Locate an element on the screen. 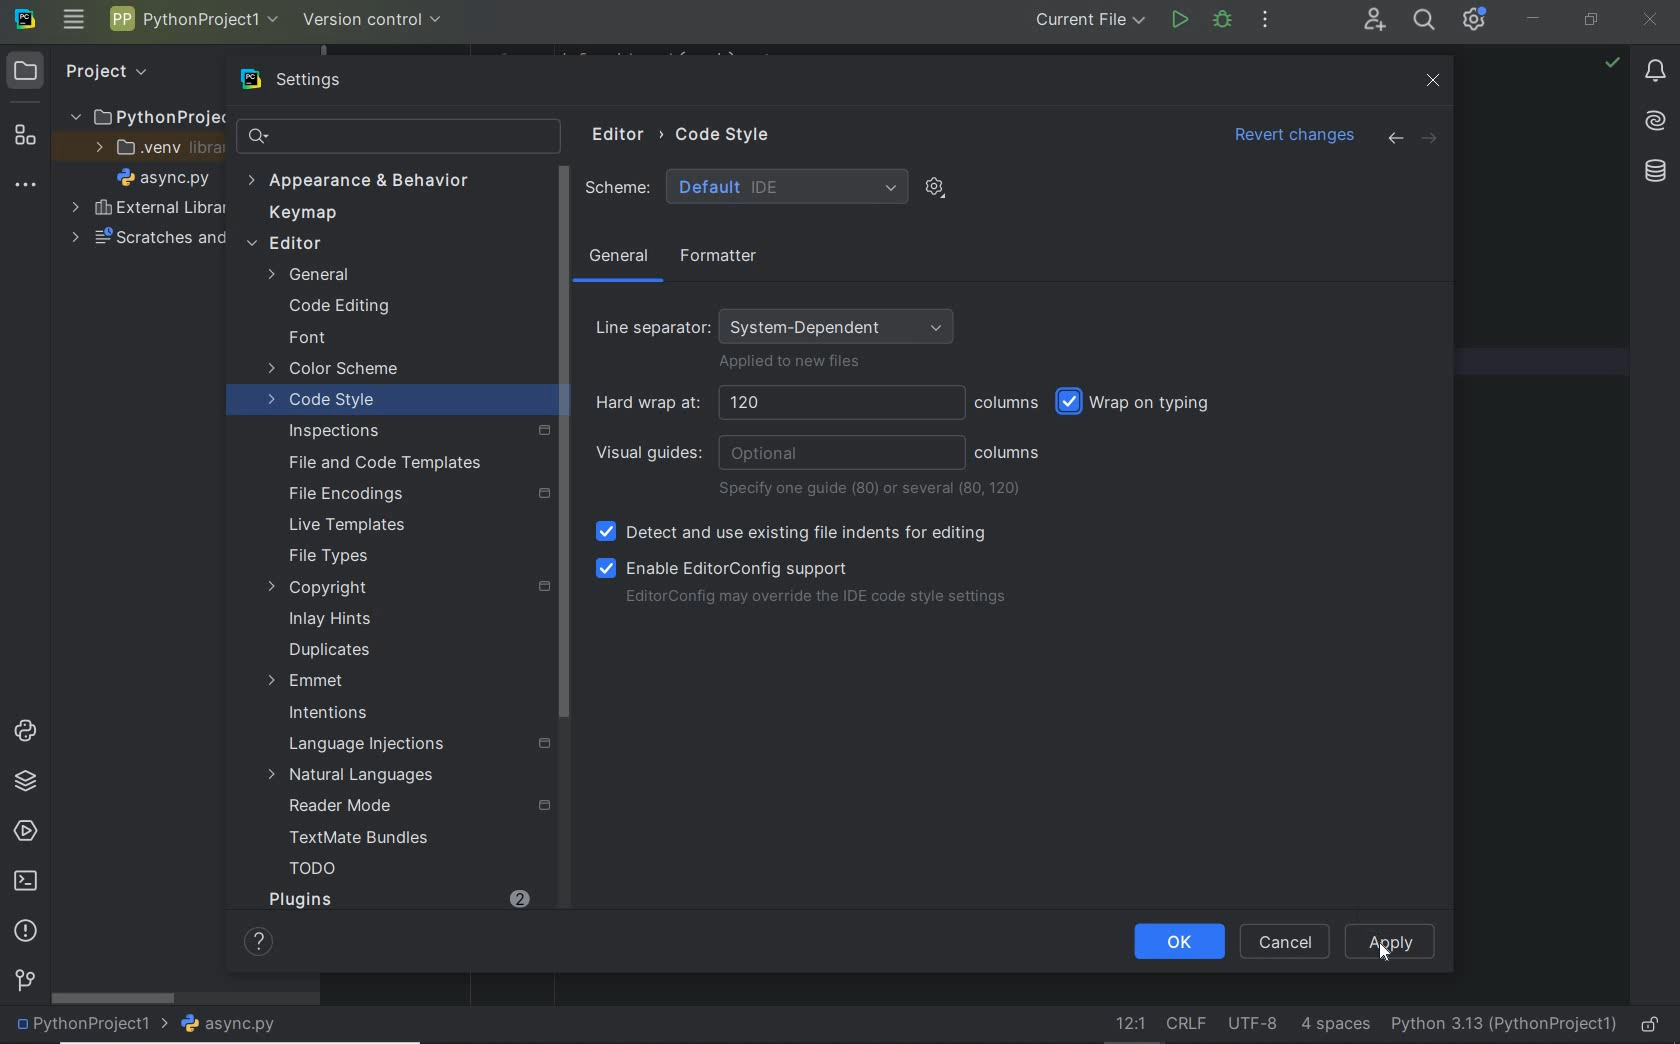  General is located at coordinates (358, 275).